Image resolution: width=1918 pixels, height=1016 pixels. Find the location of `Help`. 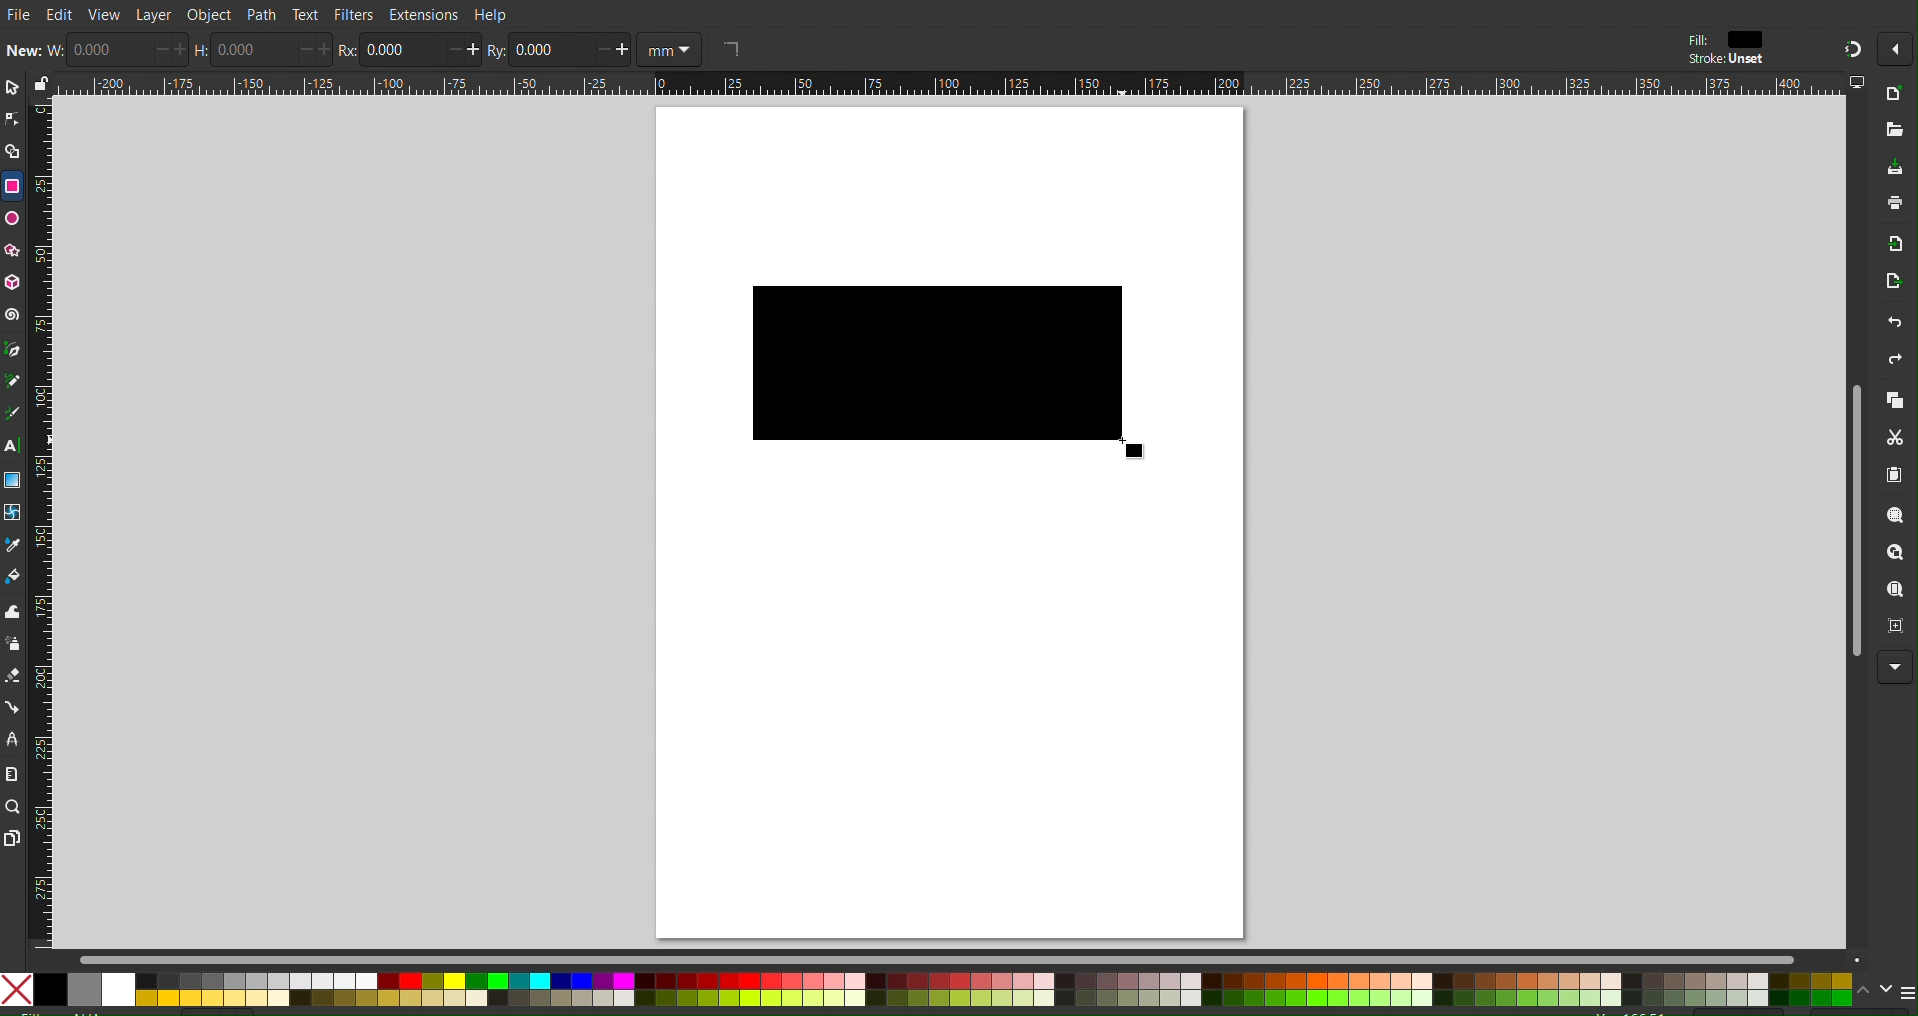

Help is located at coordinates (495, 13).